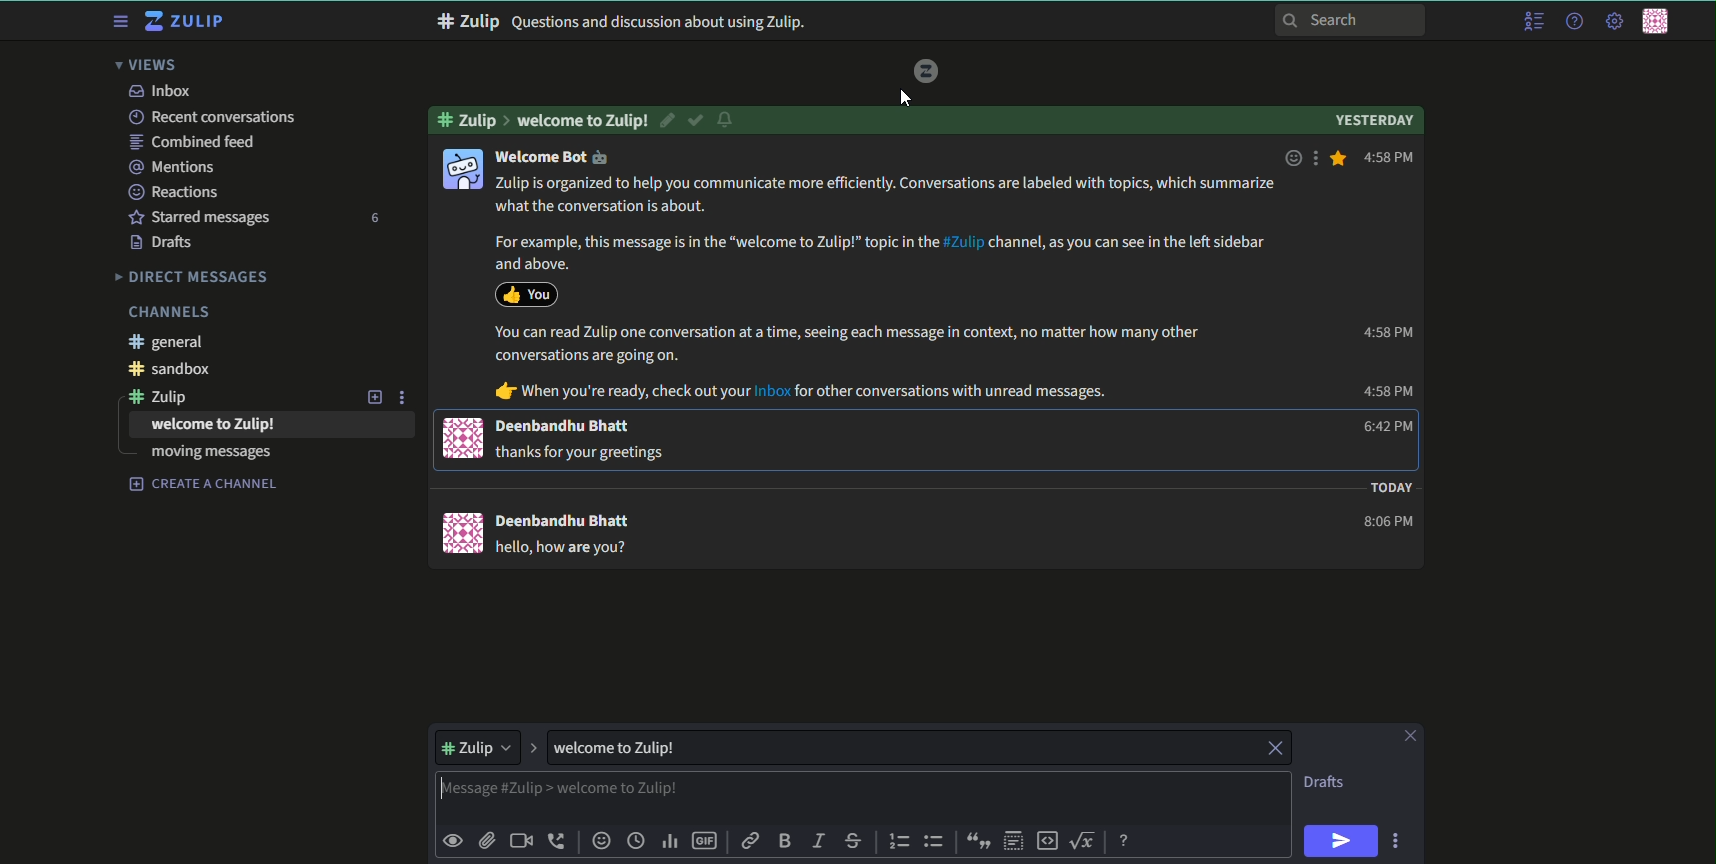  I want to click on 4:58 PM, so click(1371, 159).